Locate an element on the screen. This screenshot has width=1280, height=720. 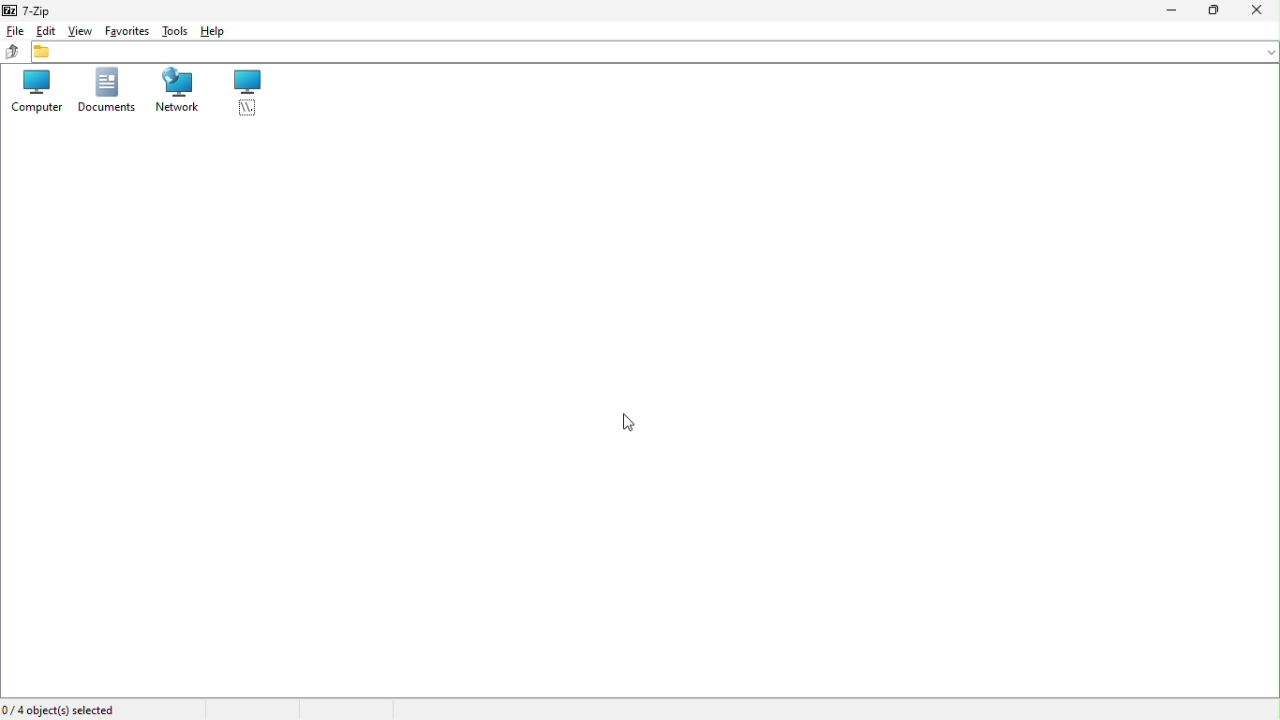
File  is located at coordinates (14, 32).